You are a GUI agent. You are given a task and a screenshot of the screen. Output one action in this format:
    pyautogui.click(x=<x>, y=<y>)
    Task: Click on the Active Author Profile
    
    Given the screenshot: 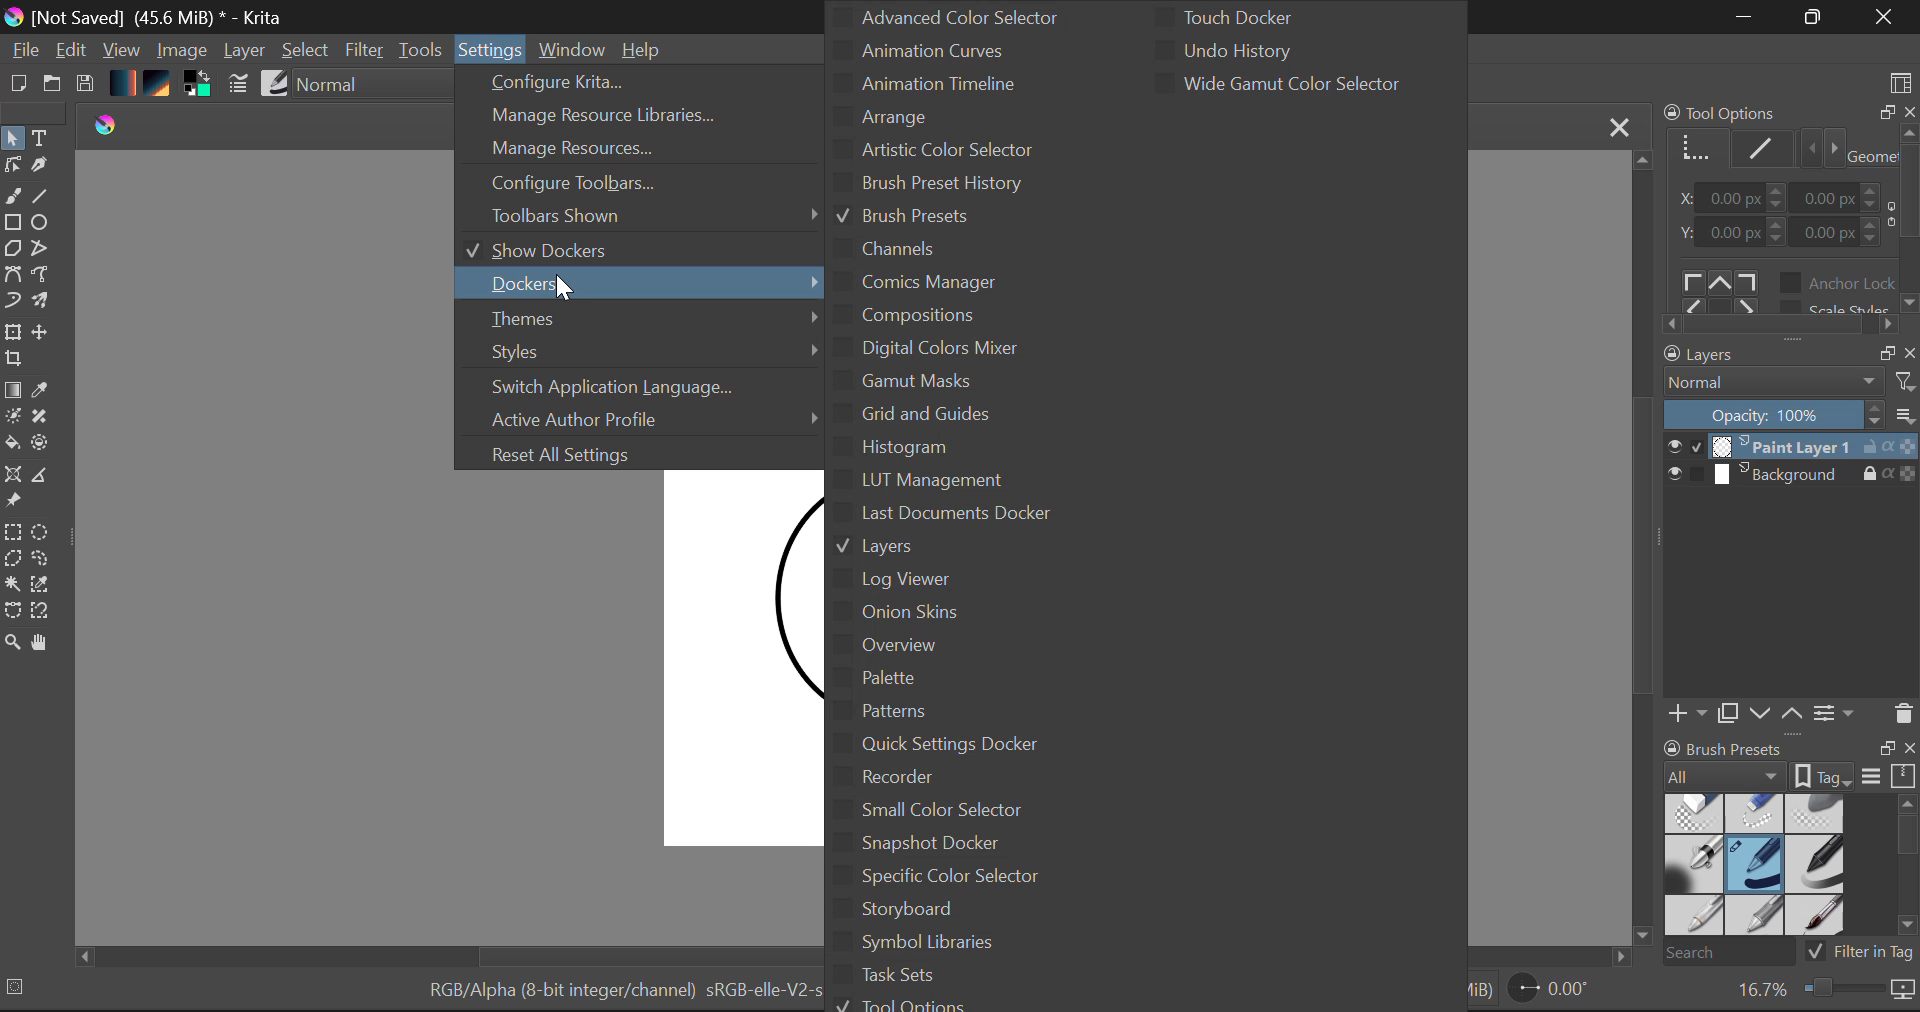 What is the action you would take?
    pyautogui.click(x=639, y=418)
    